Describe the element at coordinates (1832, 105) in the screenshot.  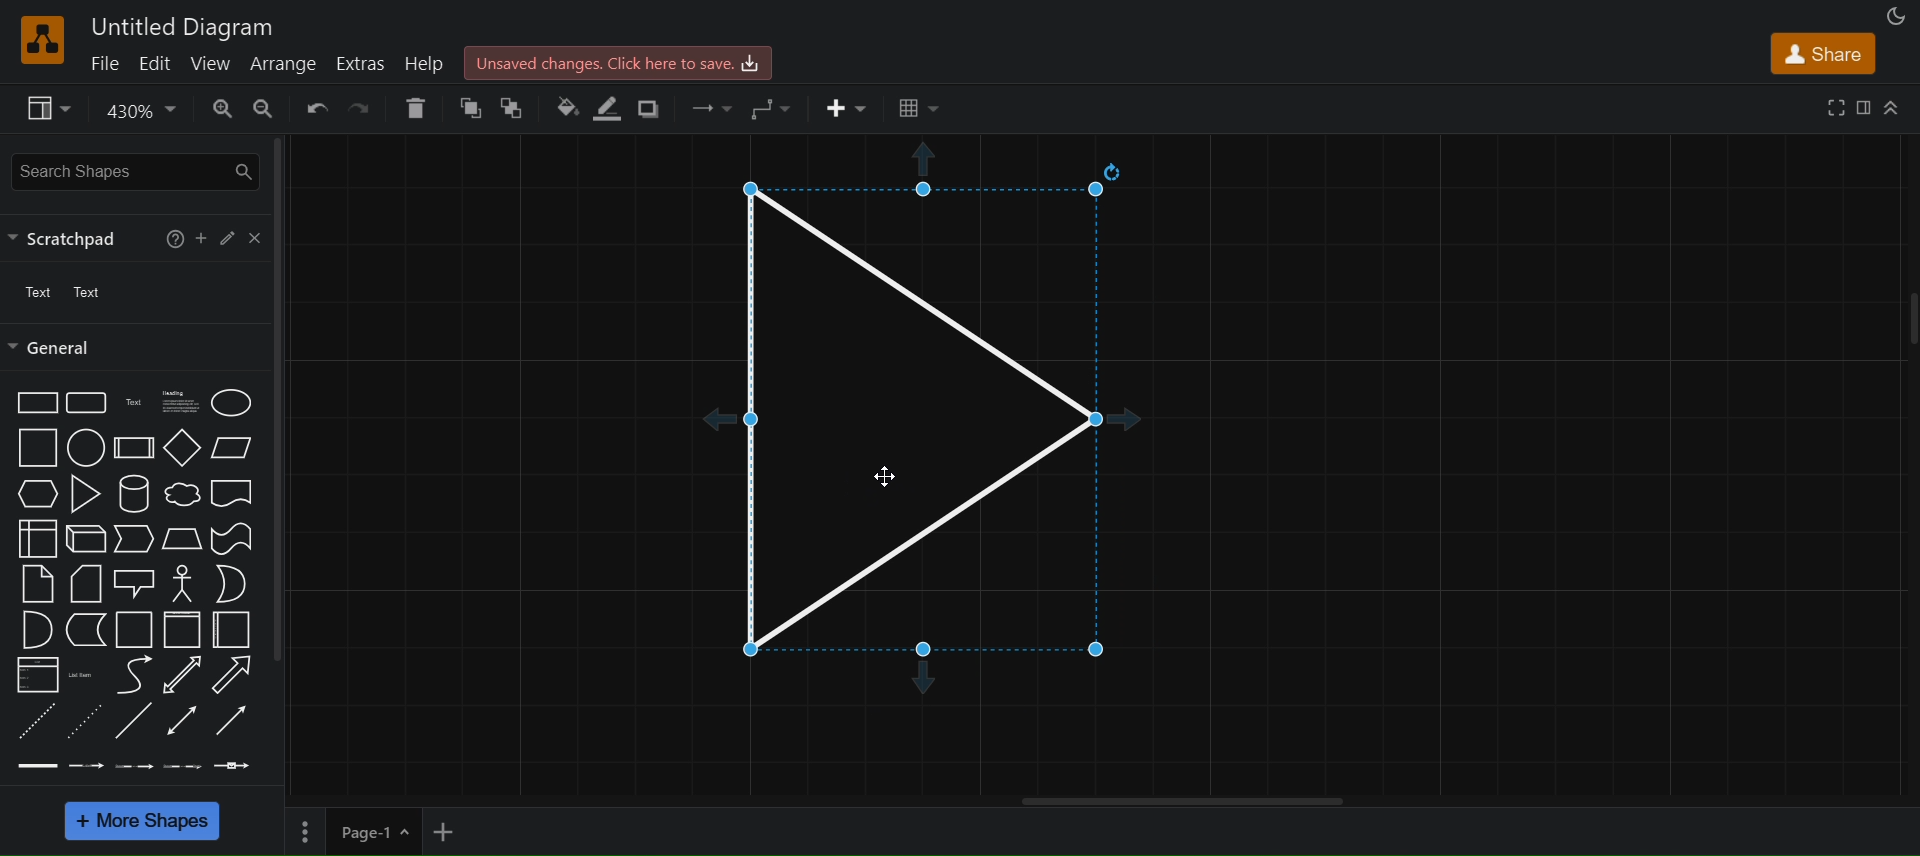
I see `fullscreen` at that location.